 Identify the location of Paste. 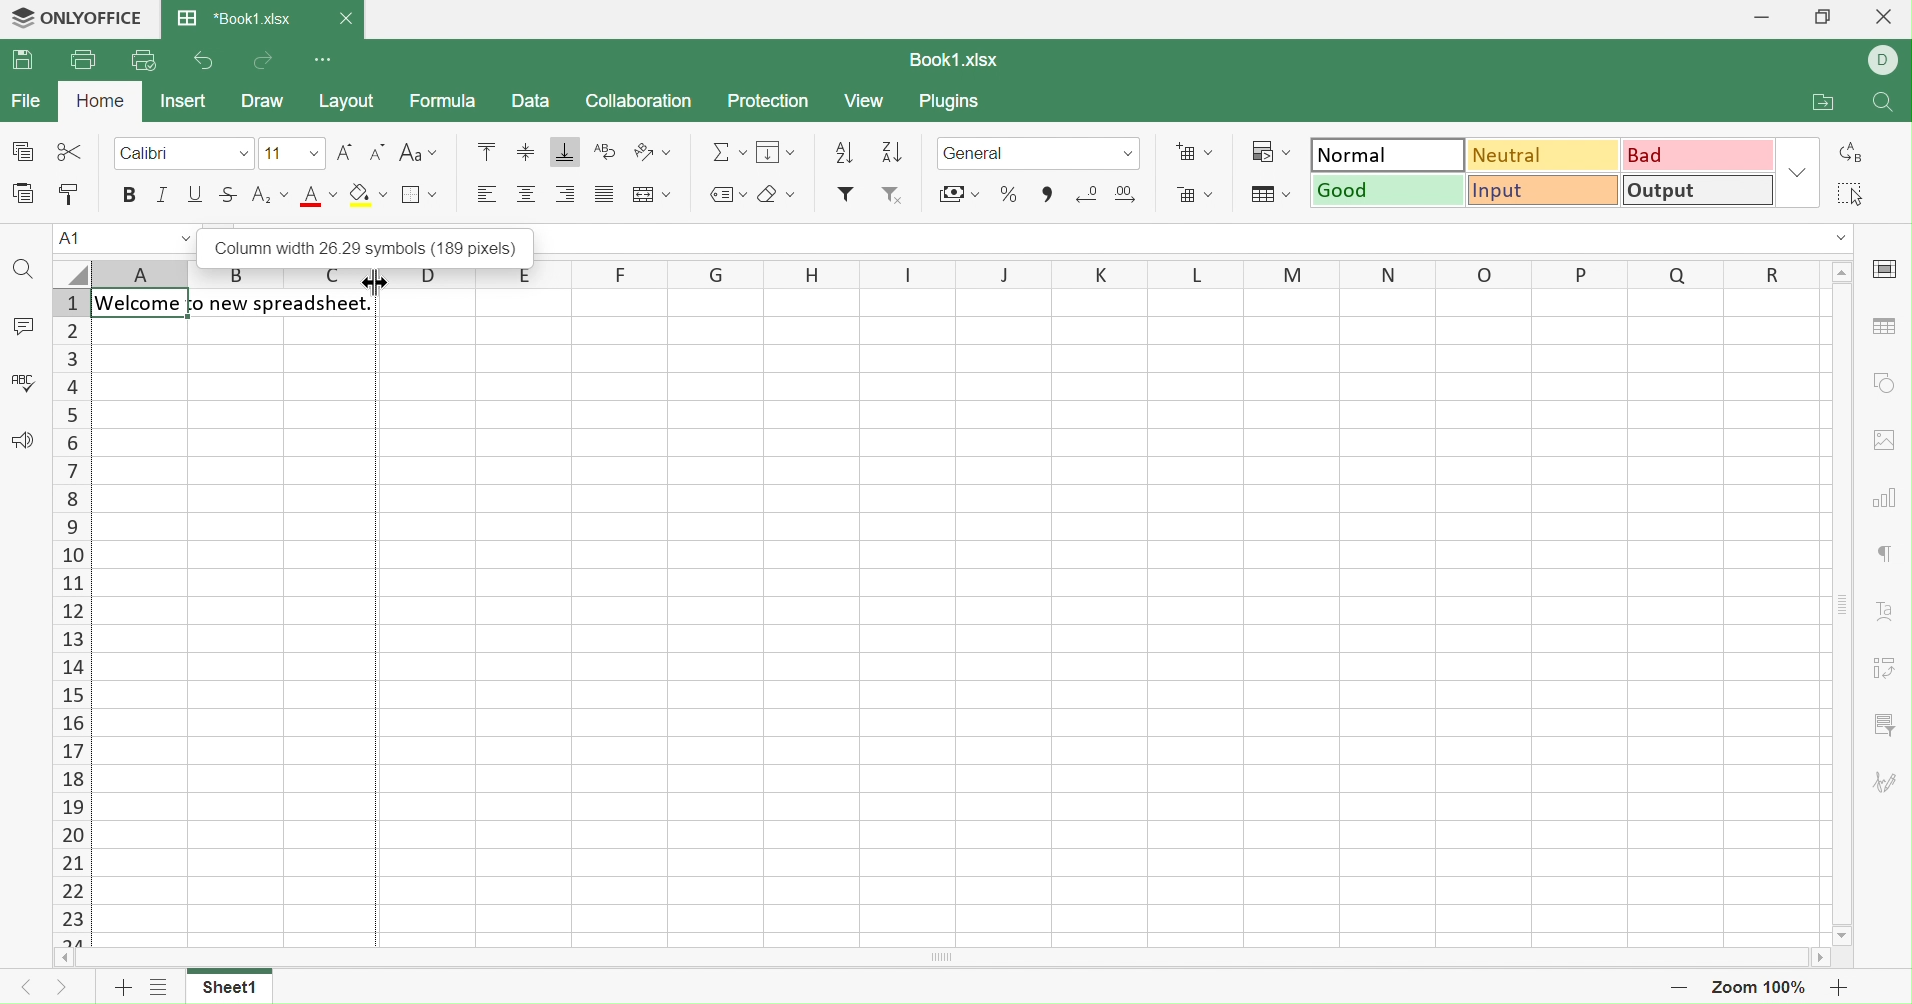
(20, 193).